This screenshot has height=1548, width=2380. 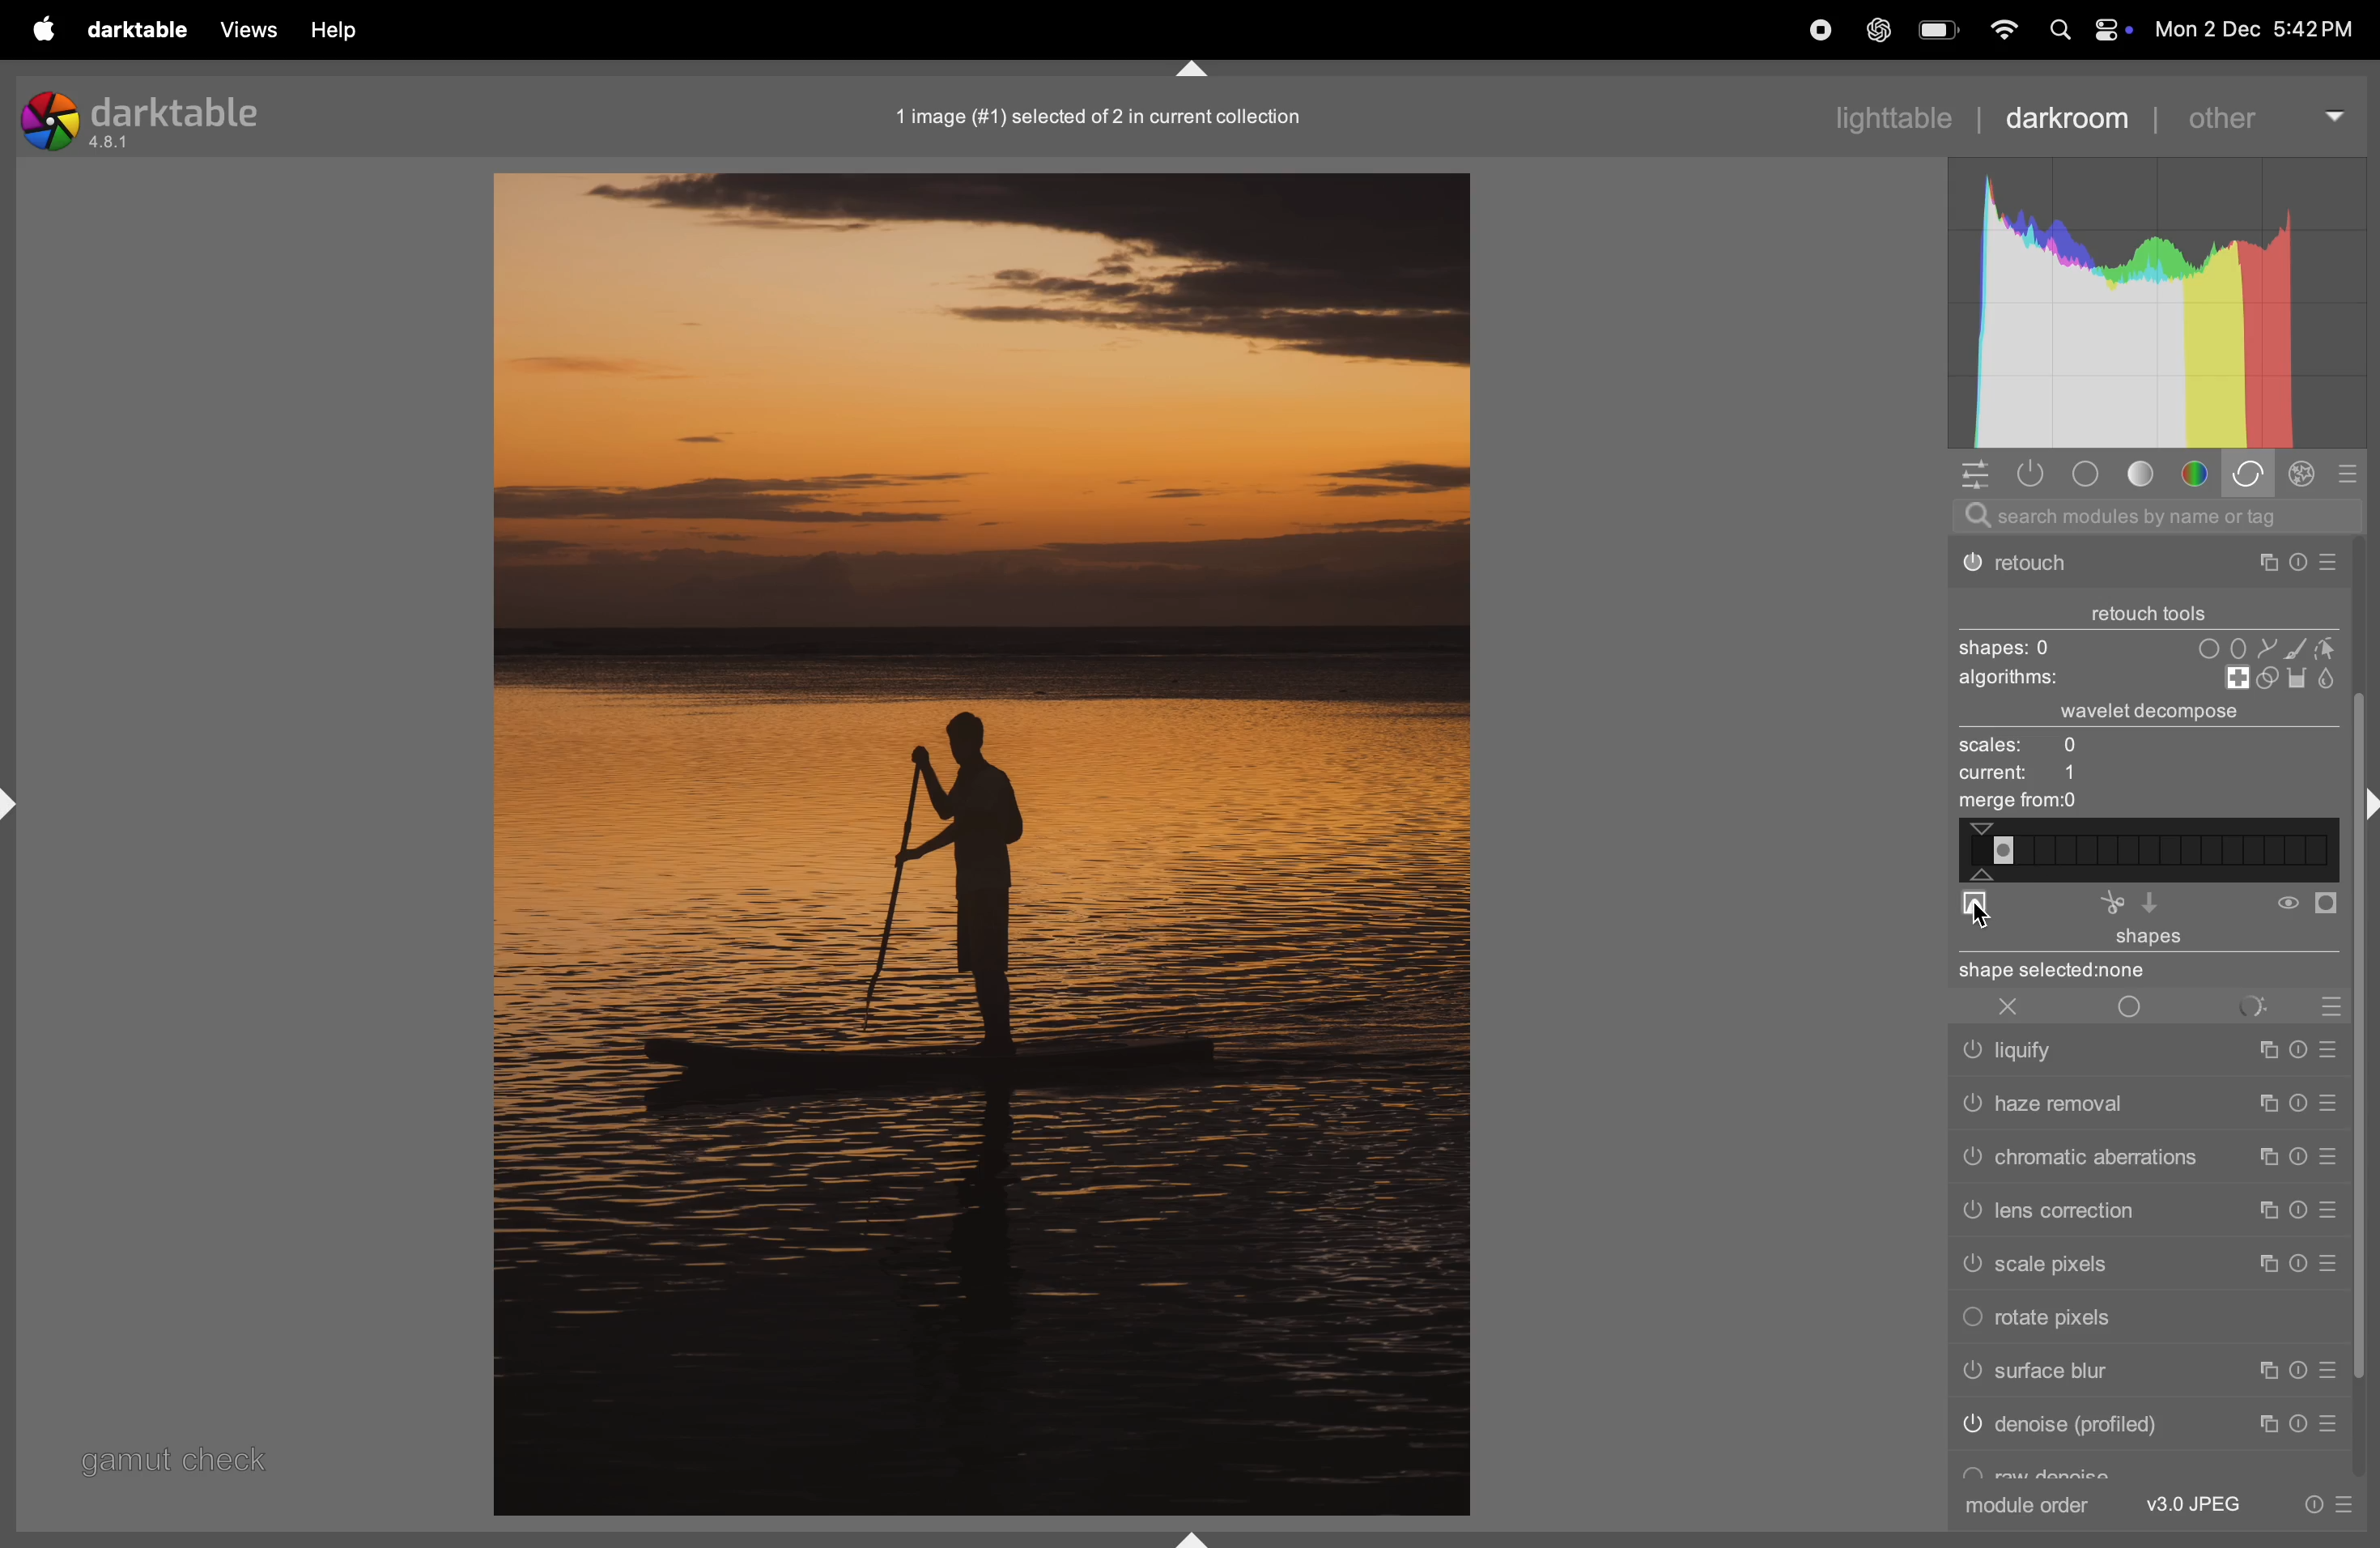 What do you see at coordinates (1974, 907) in the screenshot?
I see `depth` at bounding box center [1974, 907].